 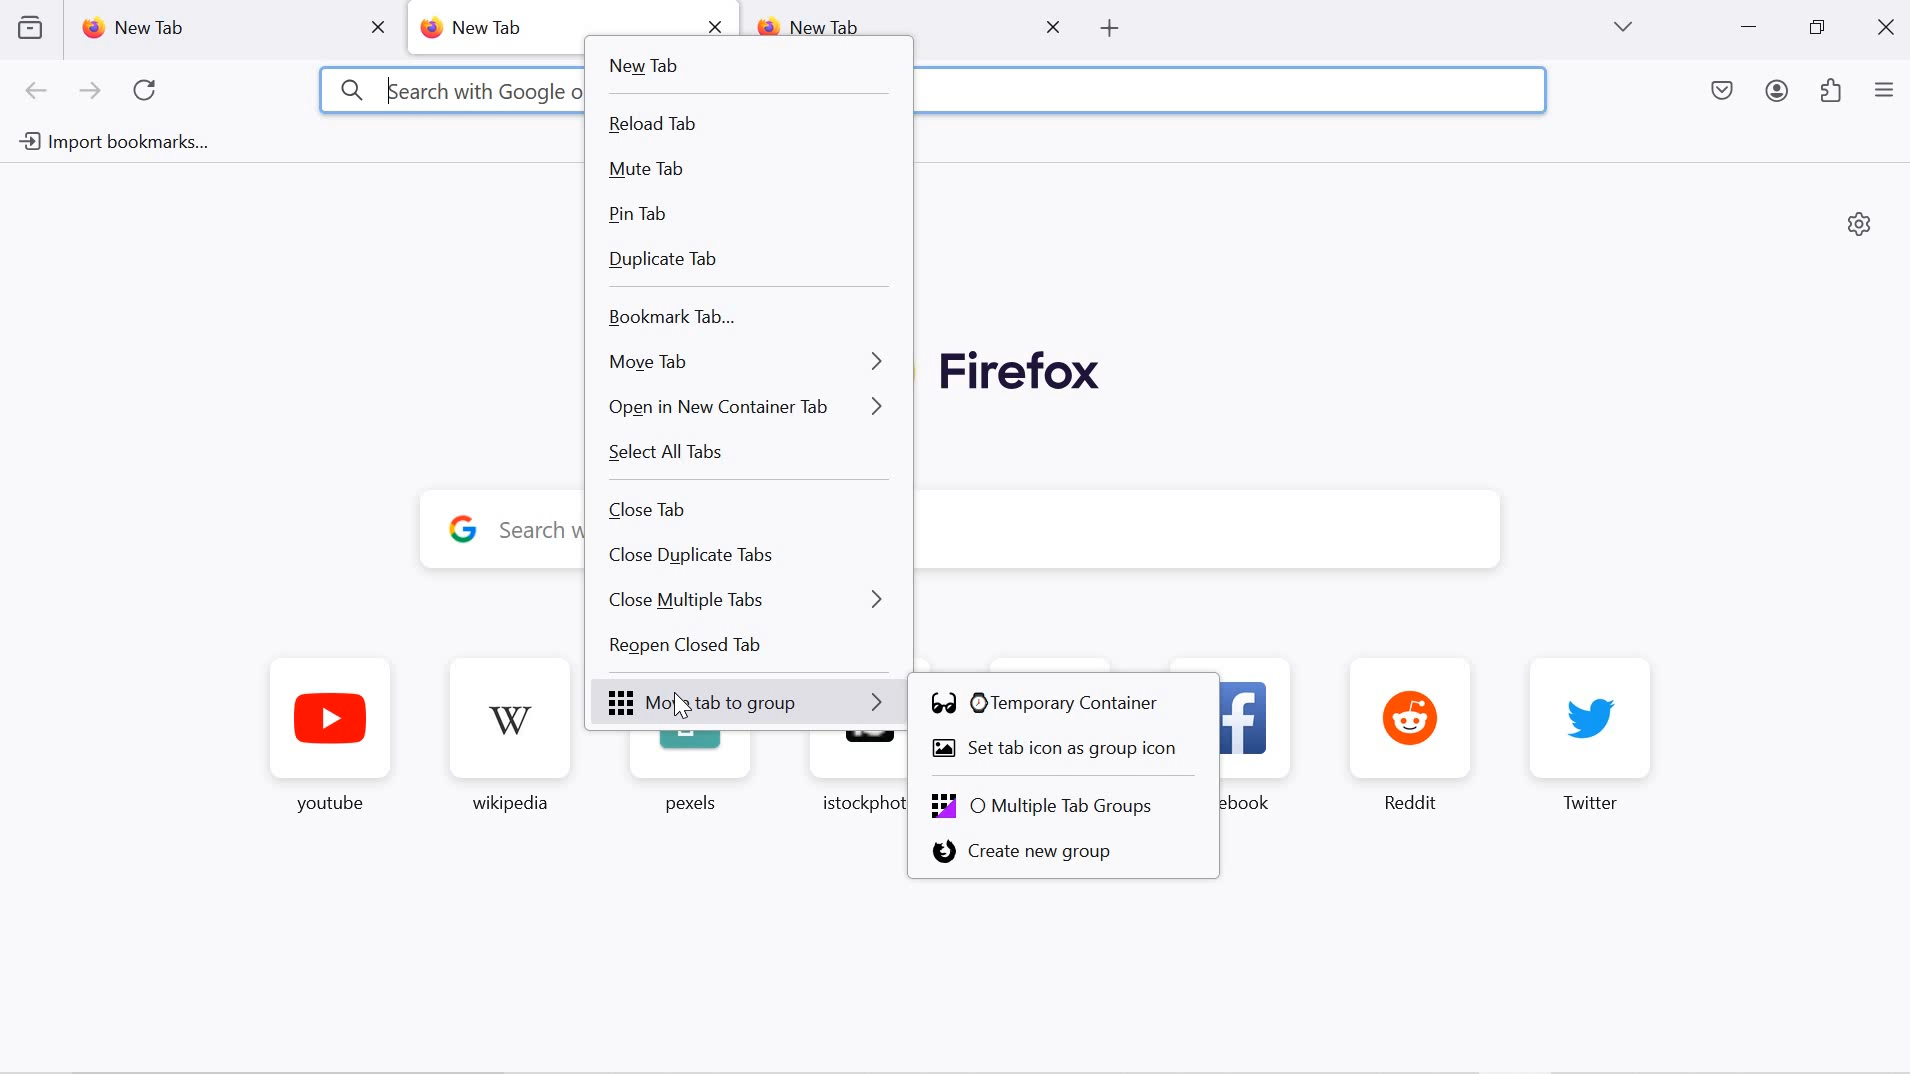 What do you see at coordinates (380, 28) in the screenshot?
I see `close tab` at bounding box center [380, 28].